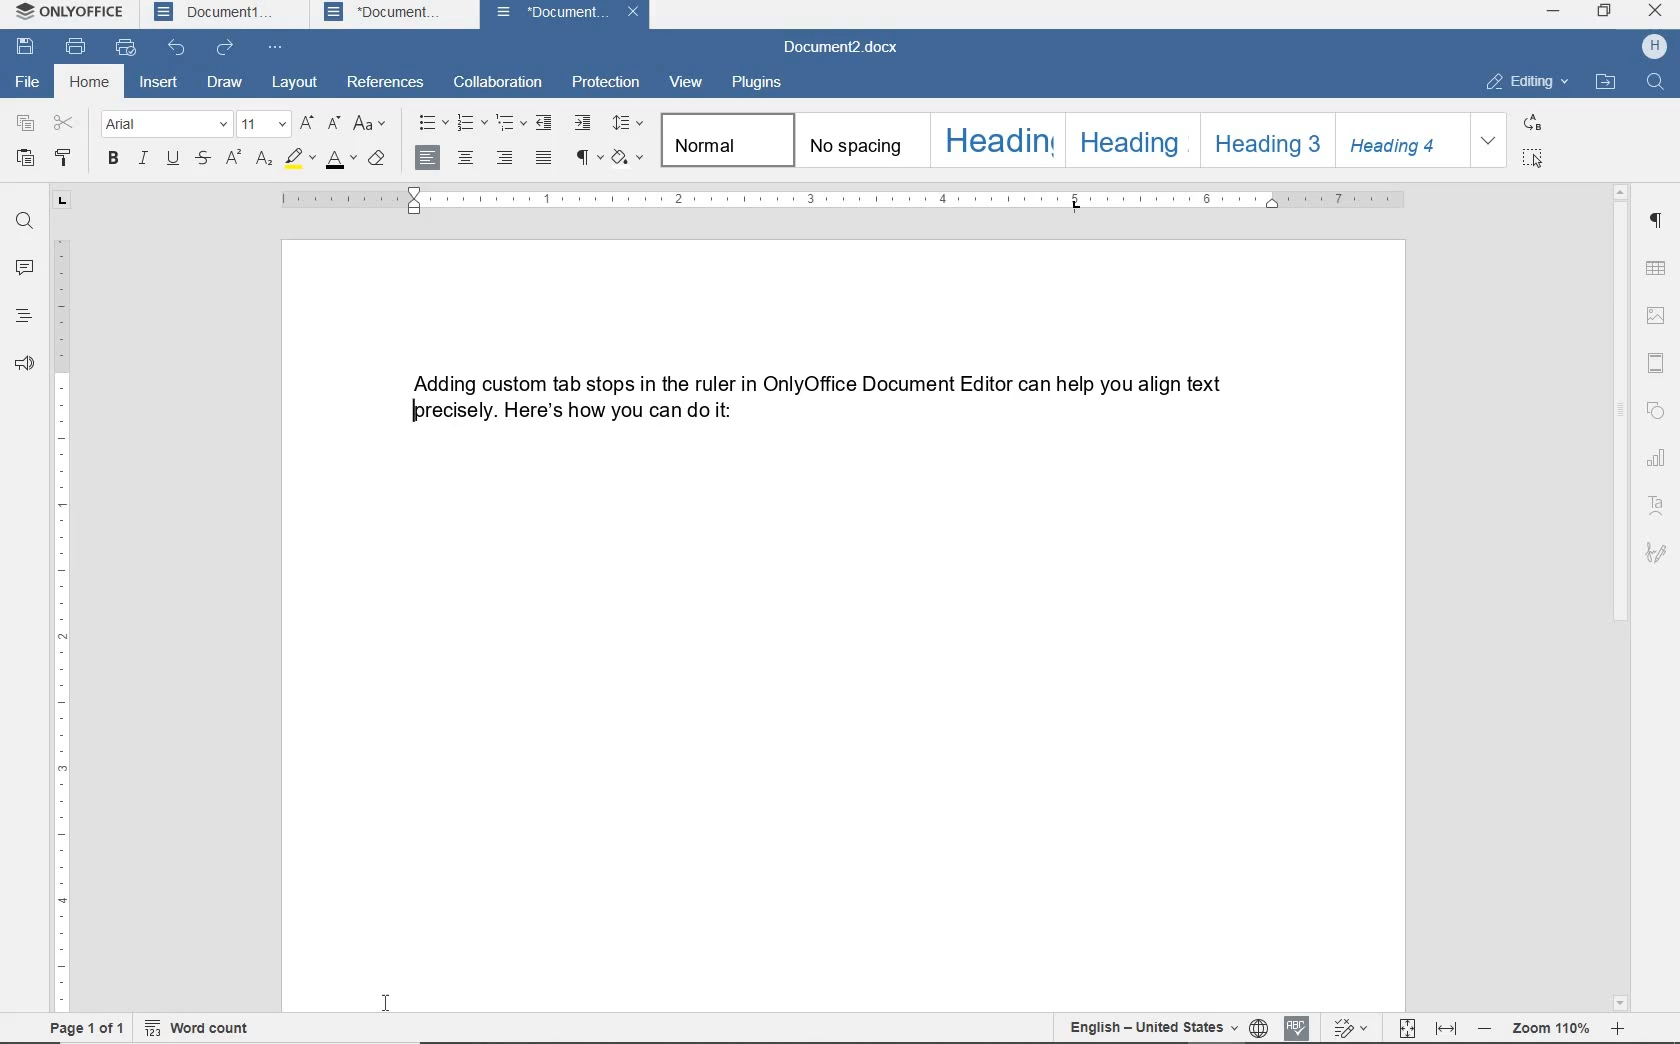  Describe the element at coordinates (1656, 363) in the screenshot. I see `header & footer` at that location.